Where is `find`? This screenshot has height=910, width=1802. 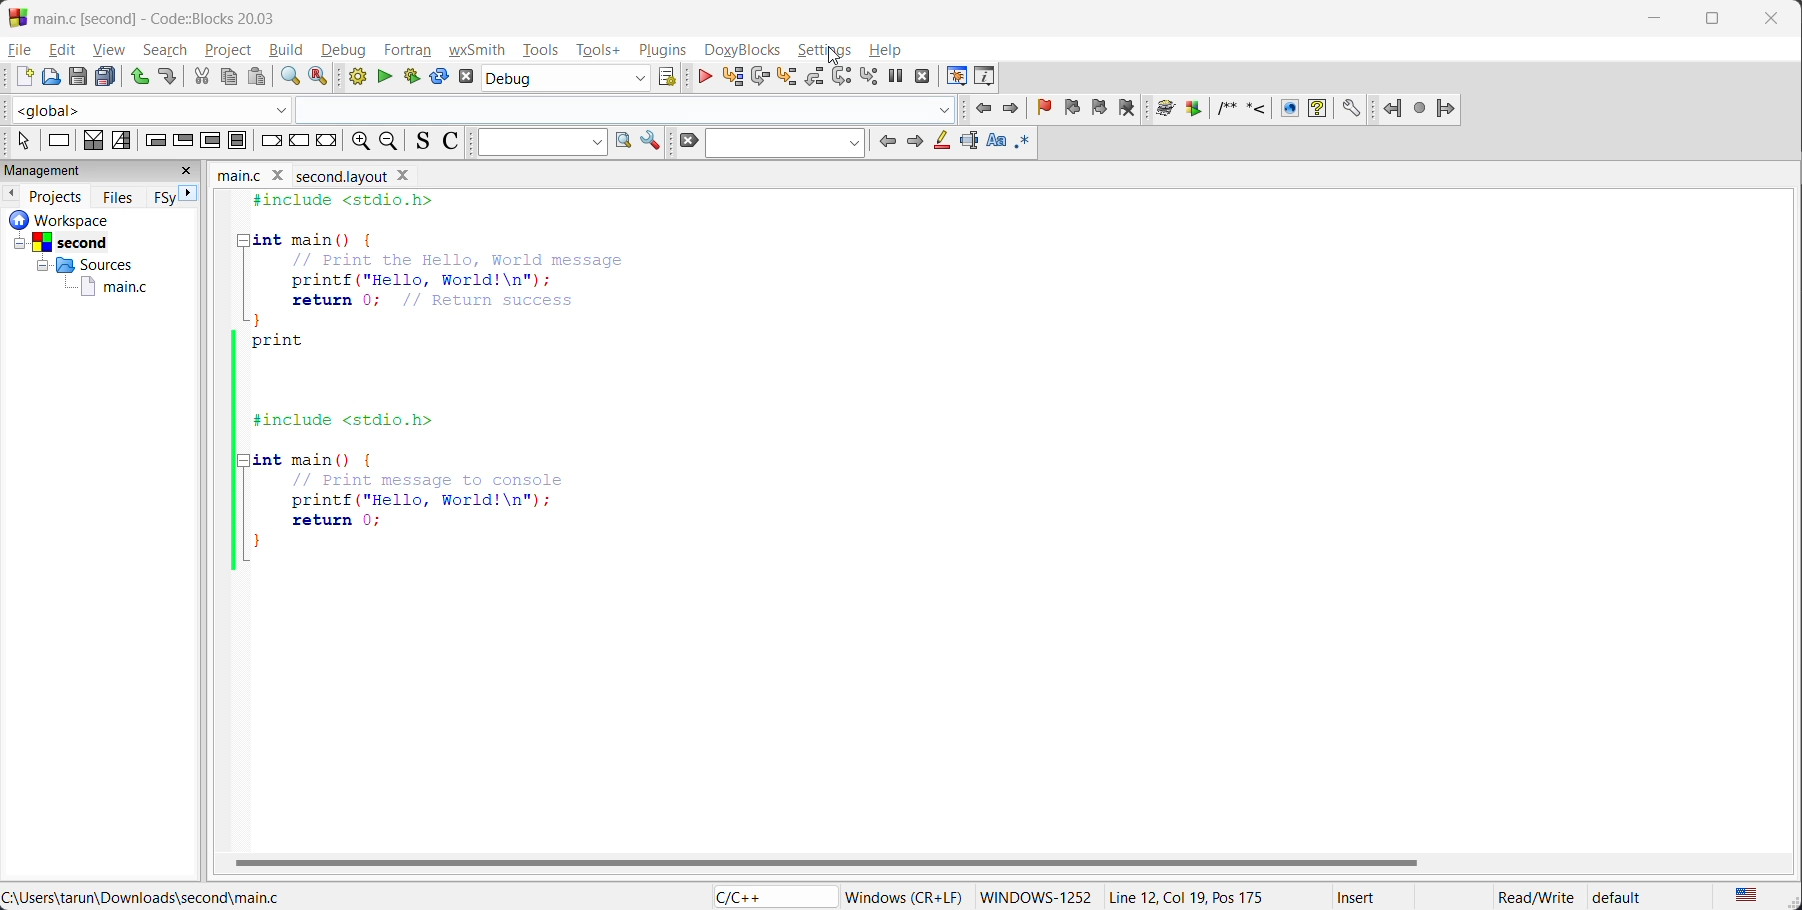 find is located at coordinates (290, 75).